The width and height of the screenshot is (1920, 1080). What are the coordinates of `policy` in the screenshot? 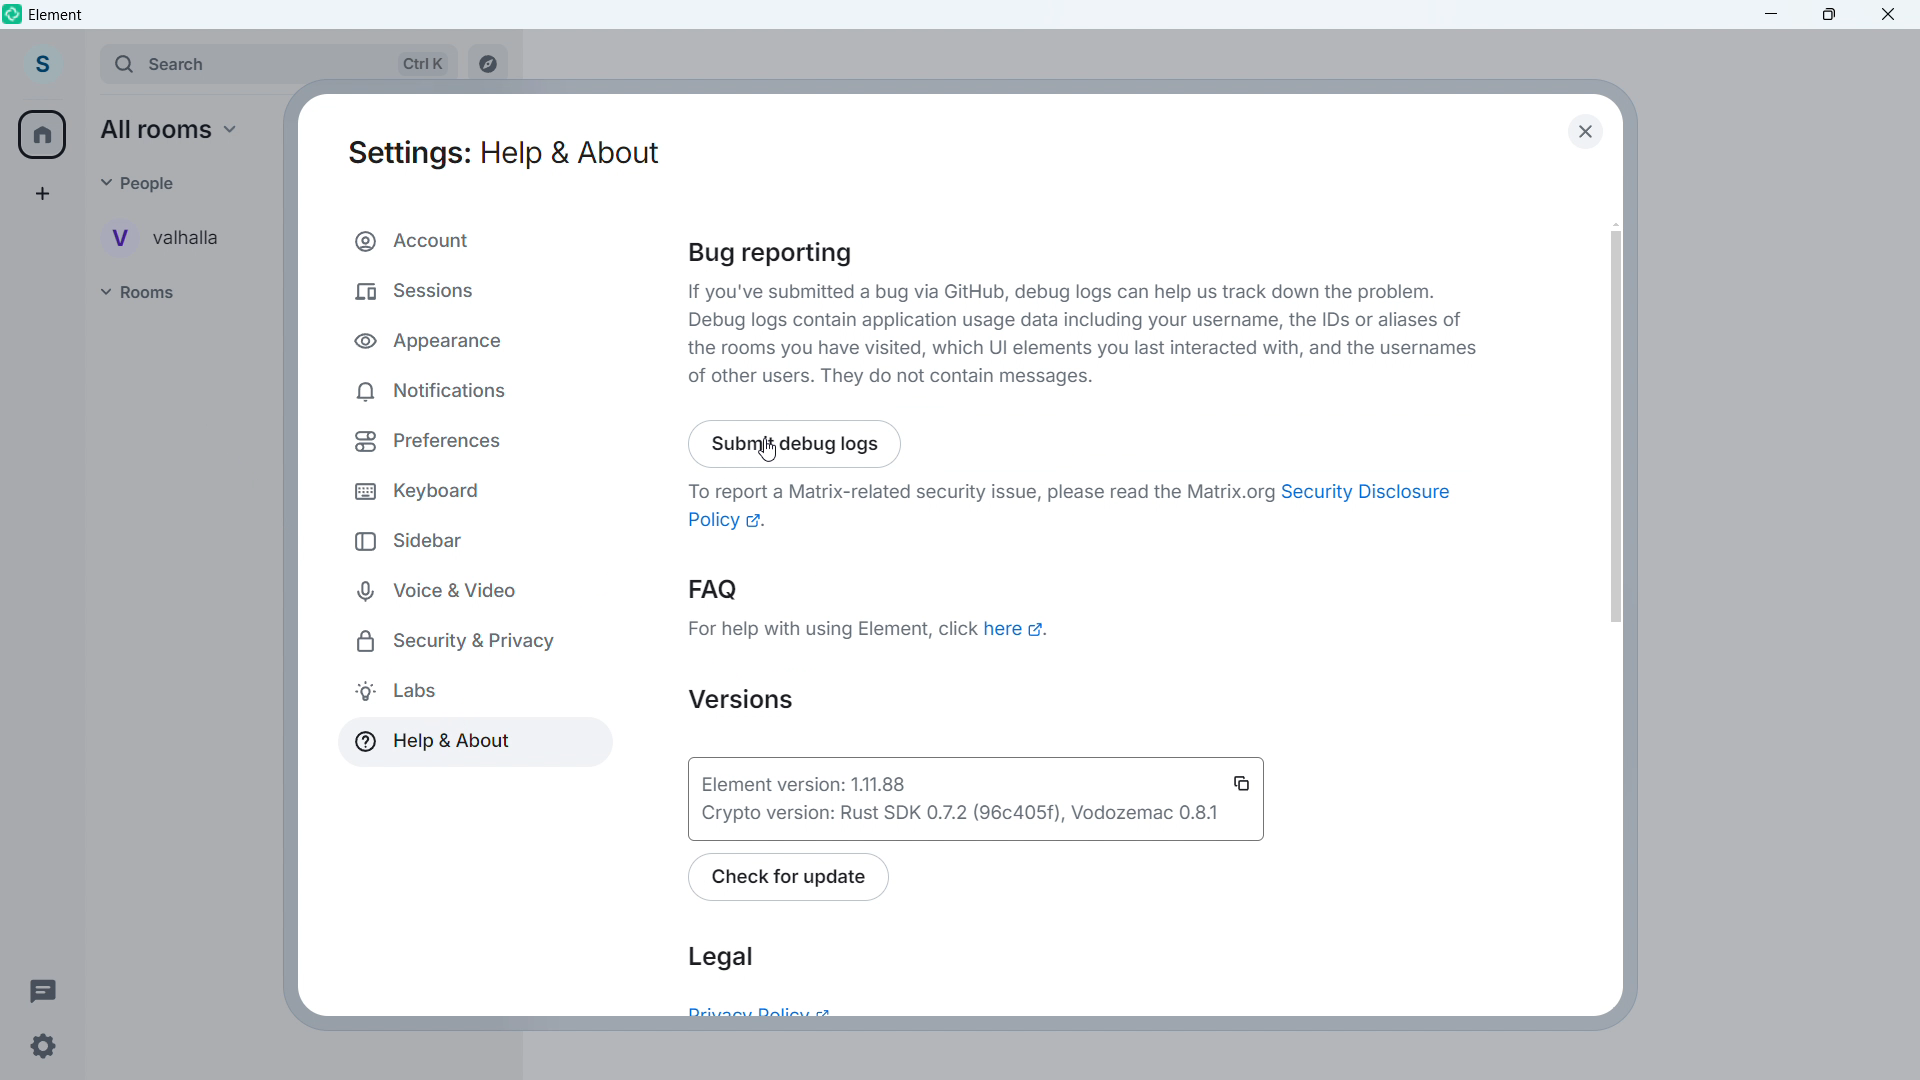 It's located at (729, 521).